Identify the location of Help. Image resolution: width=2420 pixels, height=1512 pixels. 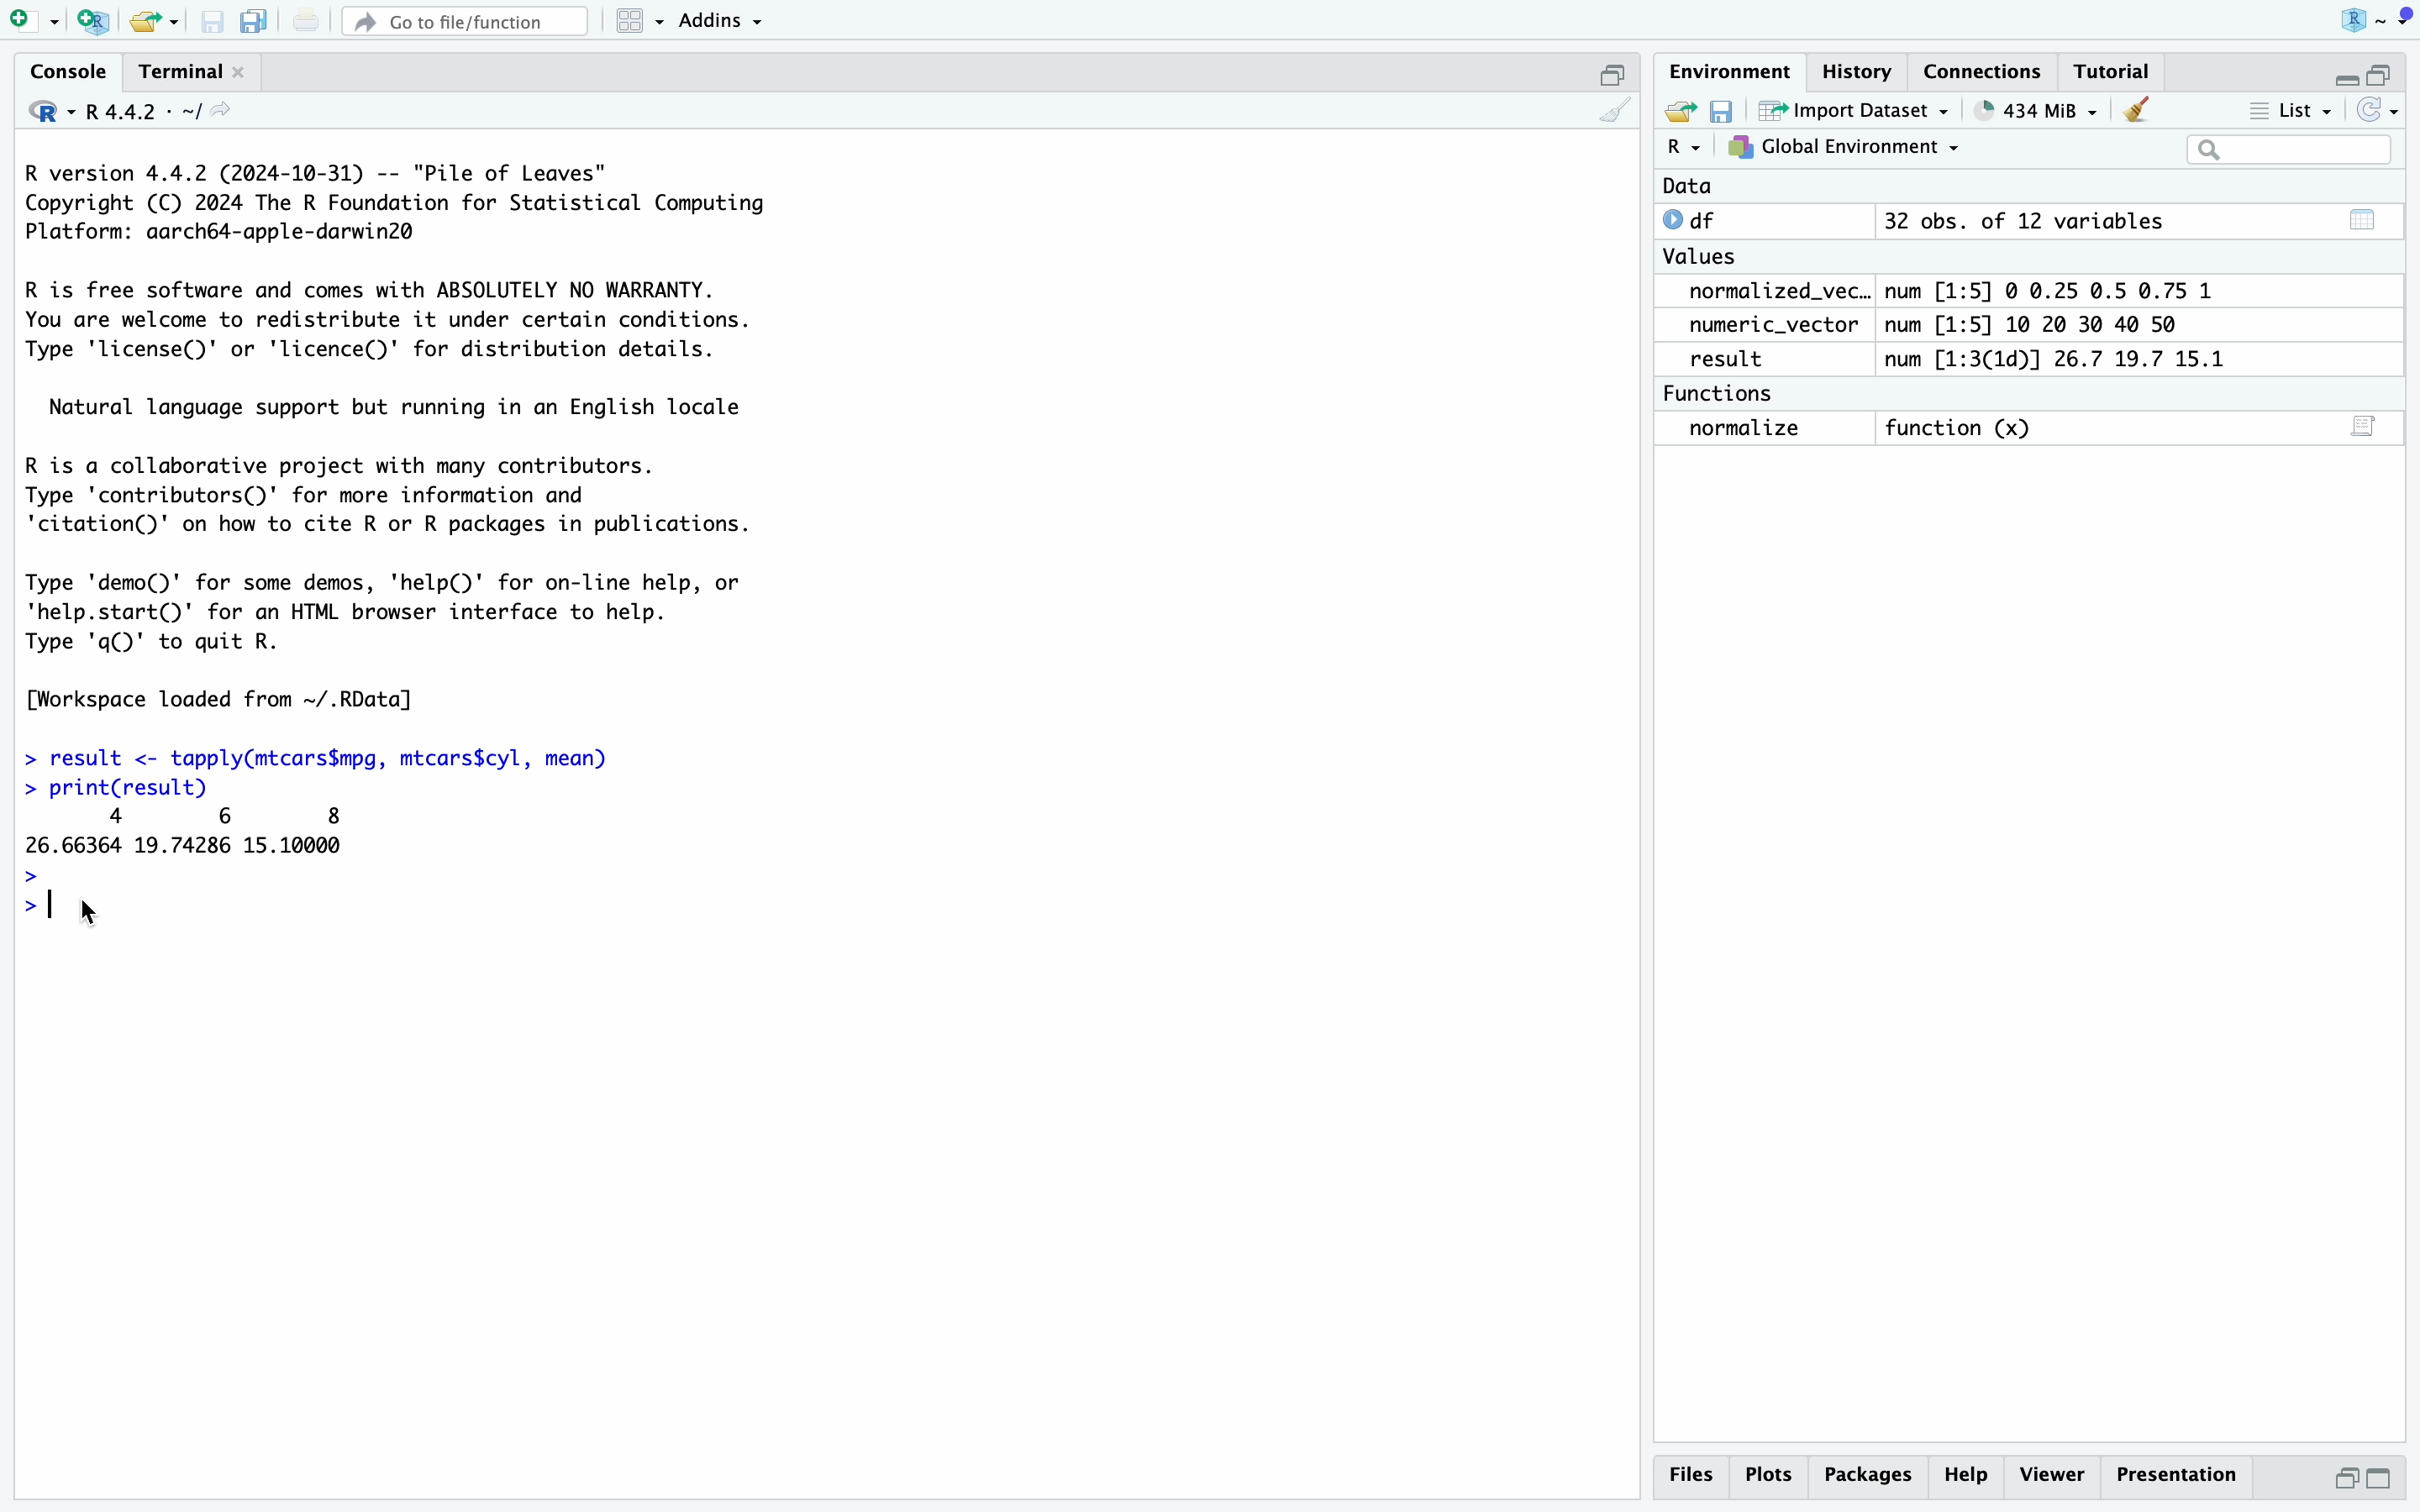
(1968, 1476).